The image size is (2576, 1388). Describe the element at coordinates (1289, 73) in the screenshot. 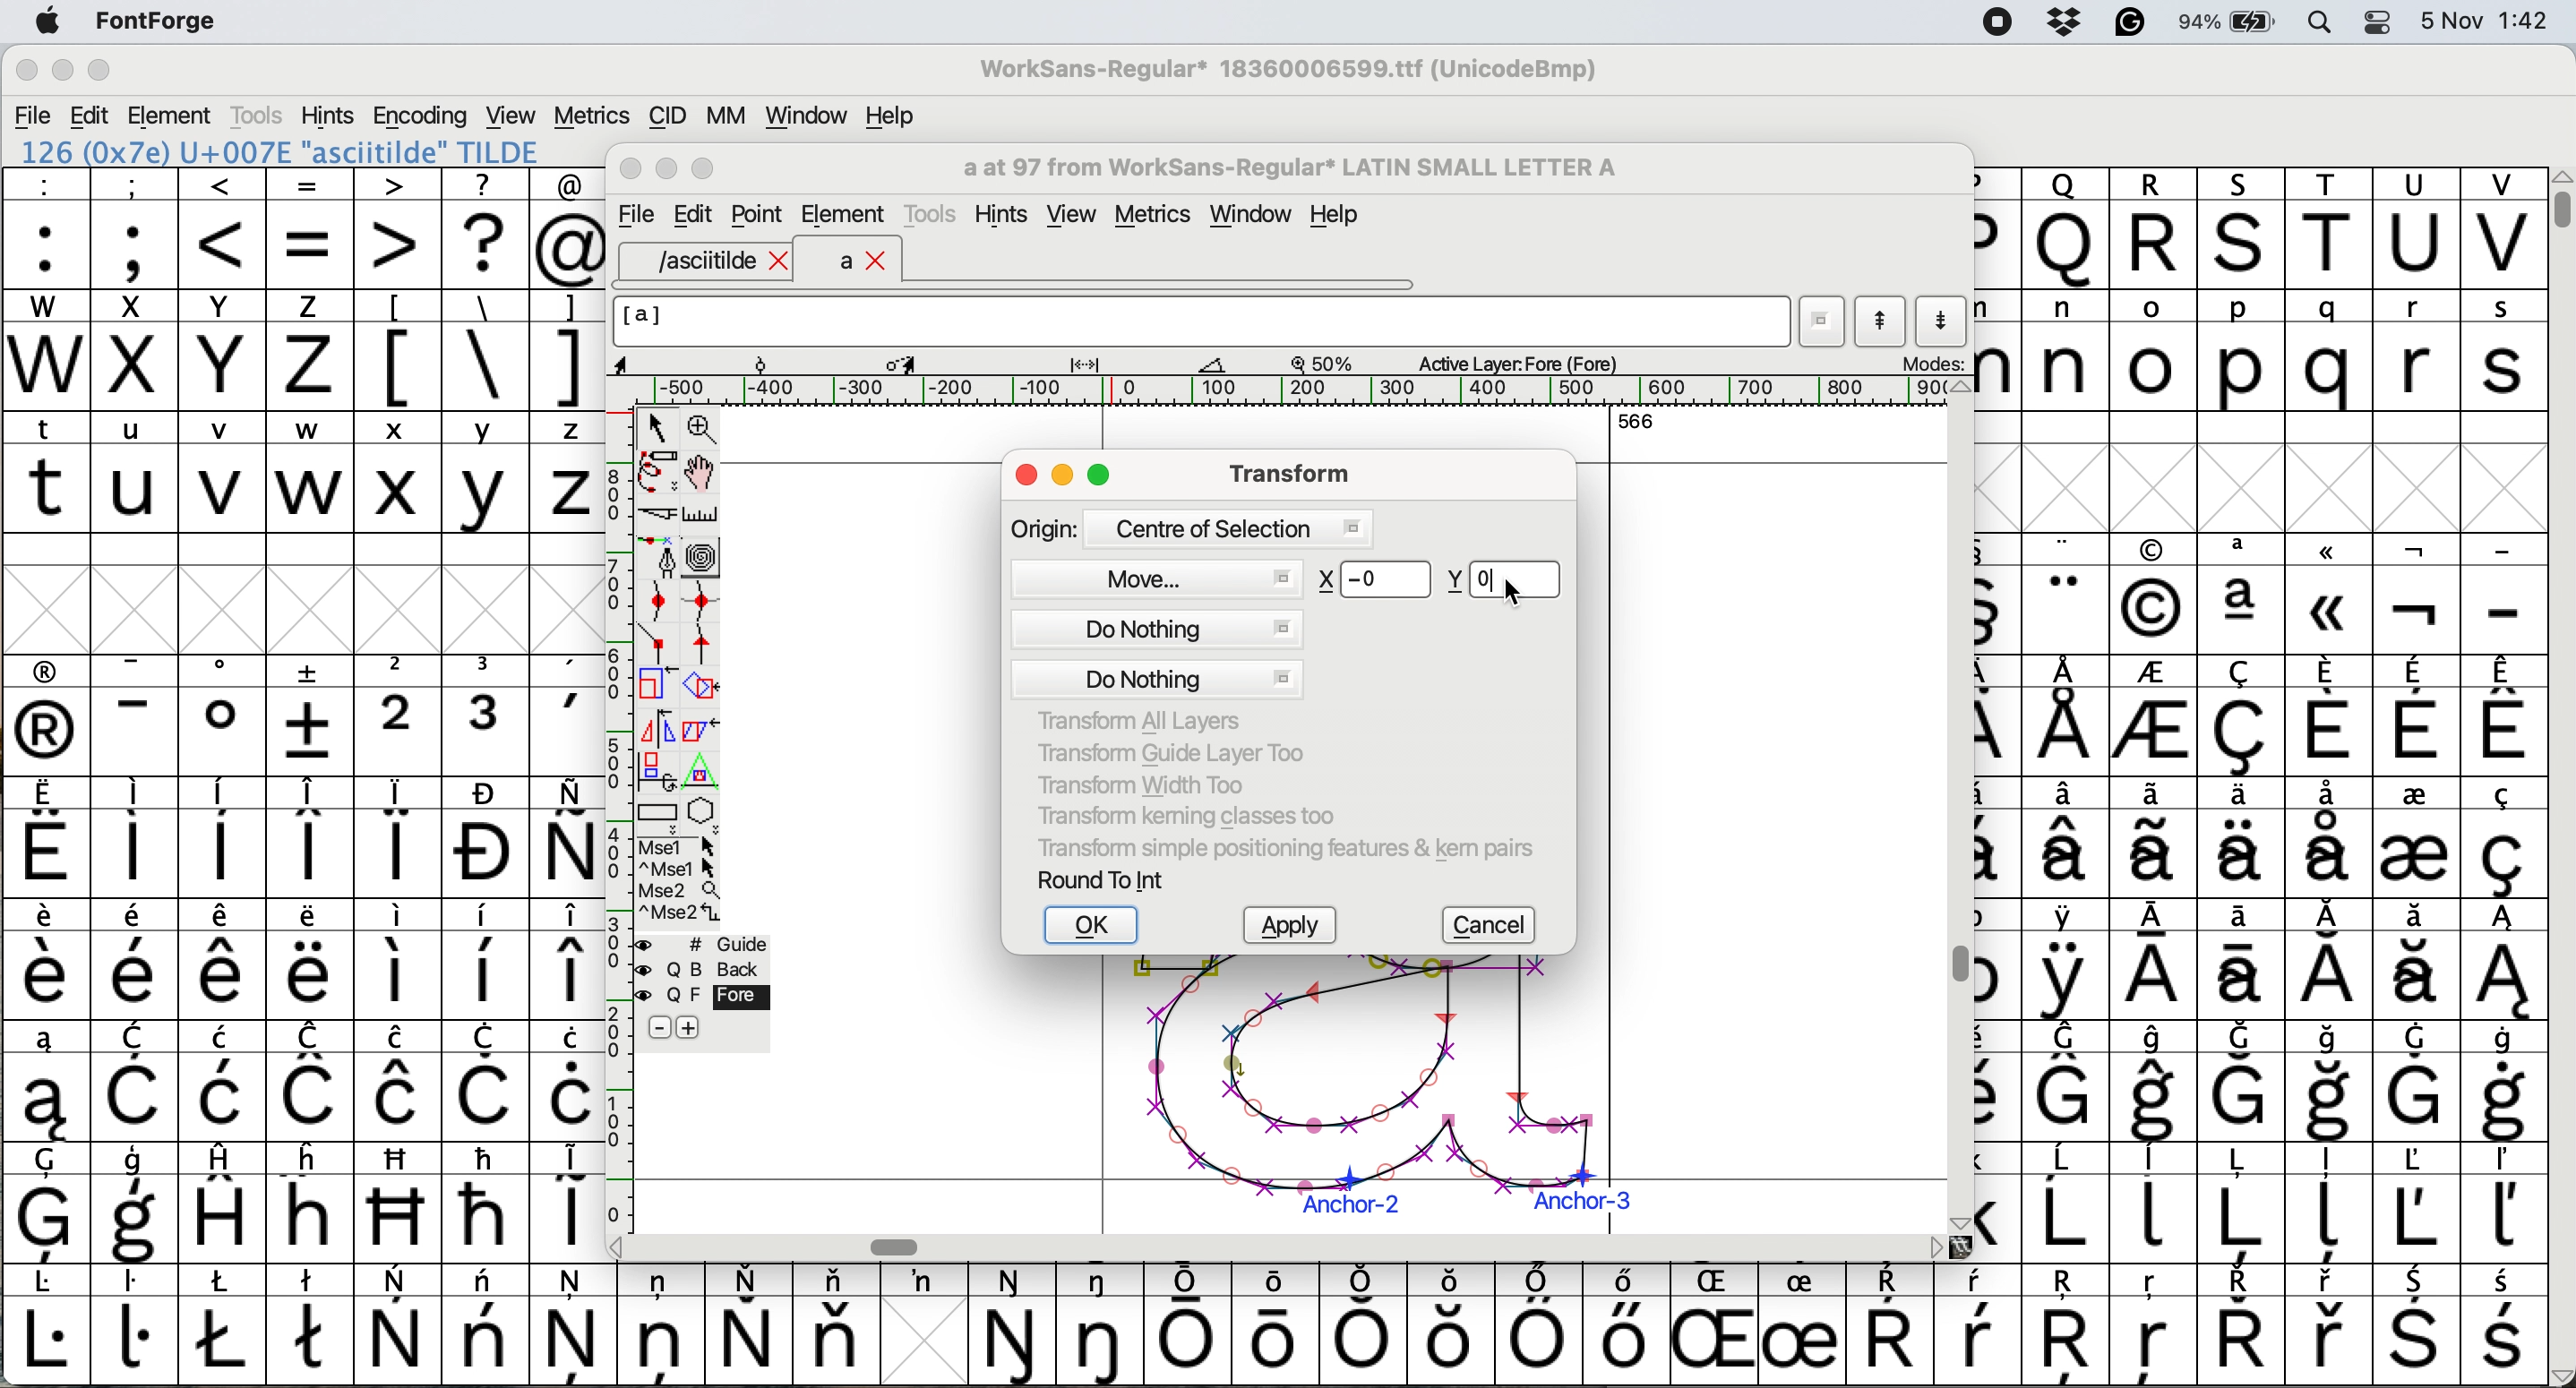

I see `WorkSans-Regular 18360006599.ttf (UnicodeBmp)` at that location.